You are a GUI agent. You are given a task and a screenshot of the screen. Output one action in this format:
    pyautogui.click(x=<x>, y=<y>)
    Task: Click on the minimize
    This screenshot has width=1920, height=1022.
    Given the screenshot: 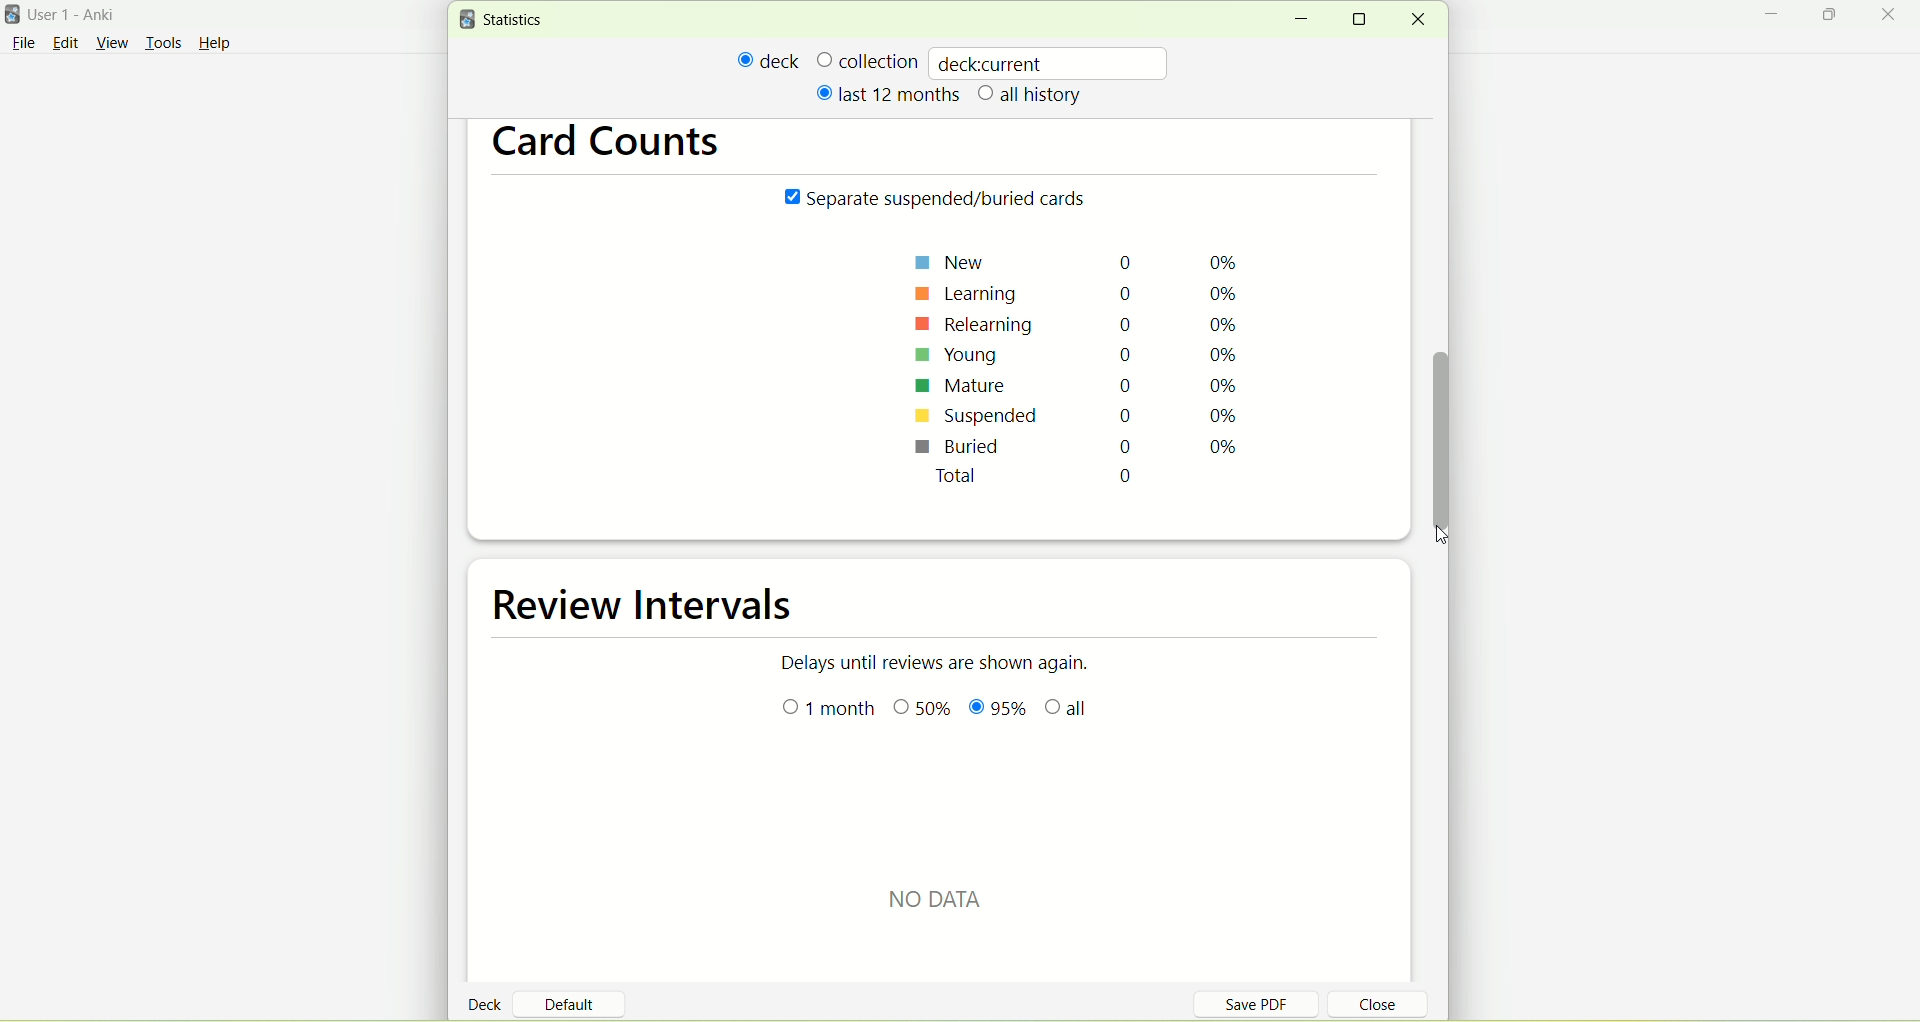 What is the action you would take?
    pyautogui.click(x=1300, y=20)
    